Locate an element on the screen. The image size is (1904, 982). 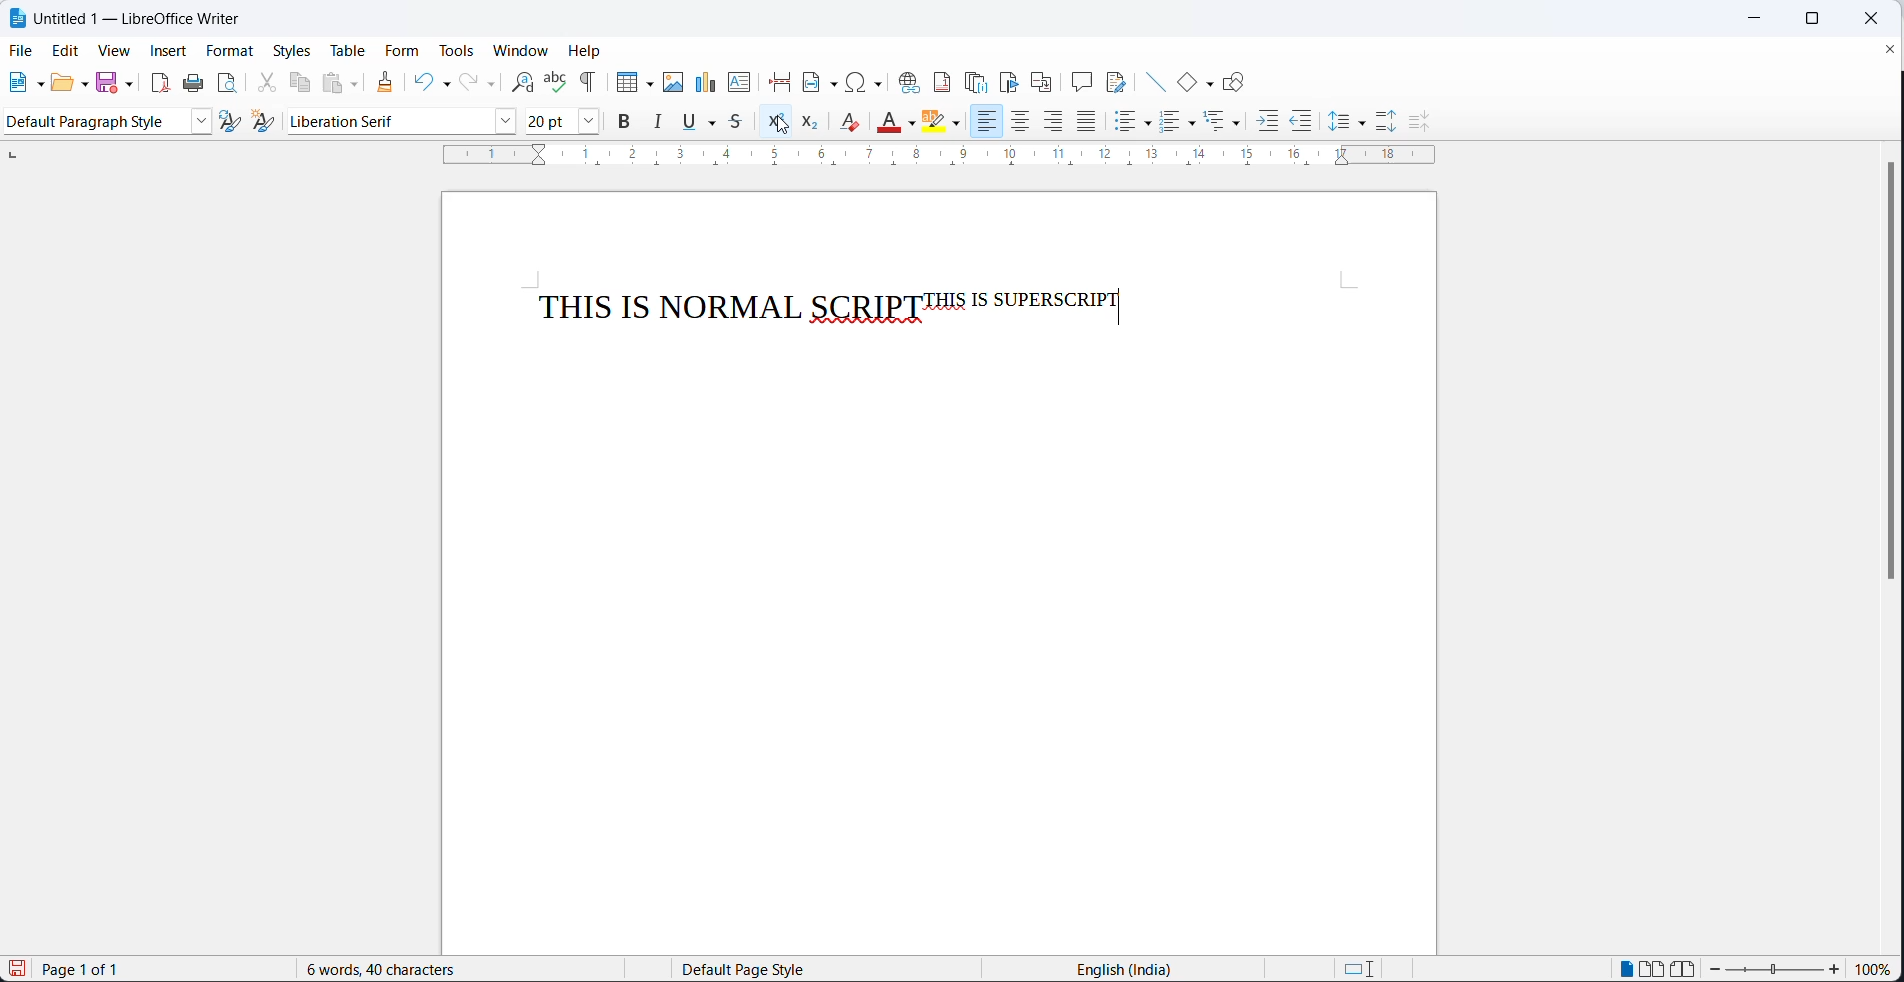
character highlight is located at coordinates (936, 121).